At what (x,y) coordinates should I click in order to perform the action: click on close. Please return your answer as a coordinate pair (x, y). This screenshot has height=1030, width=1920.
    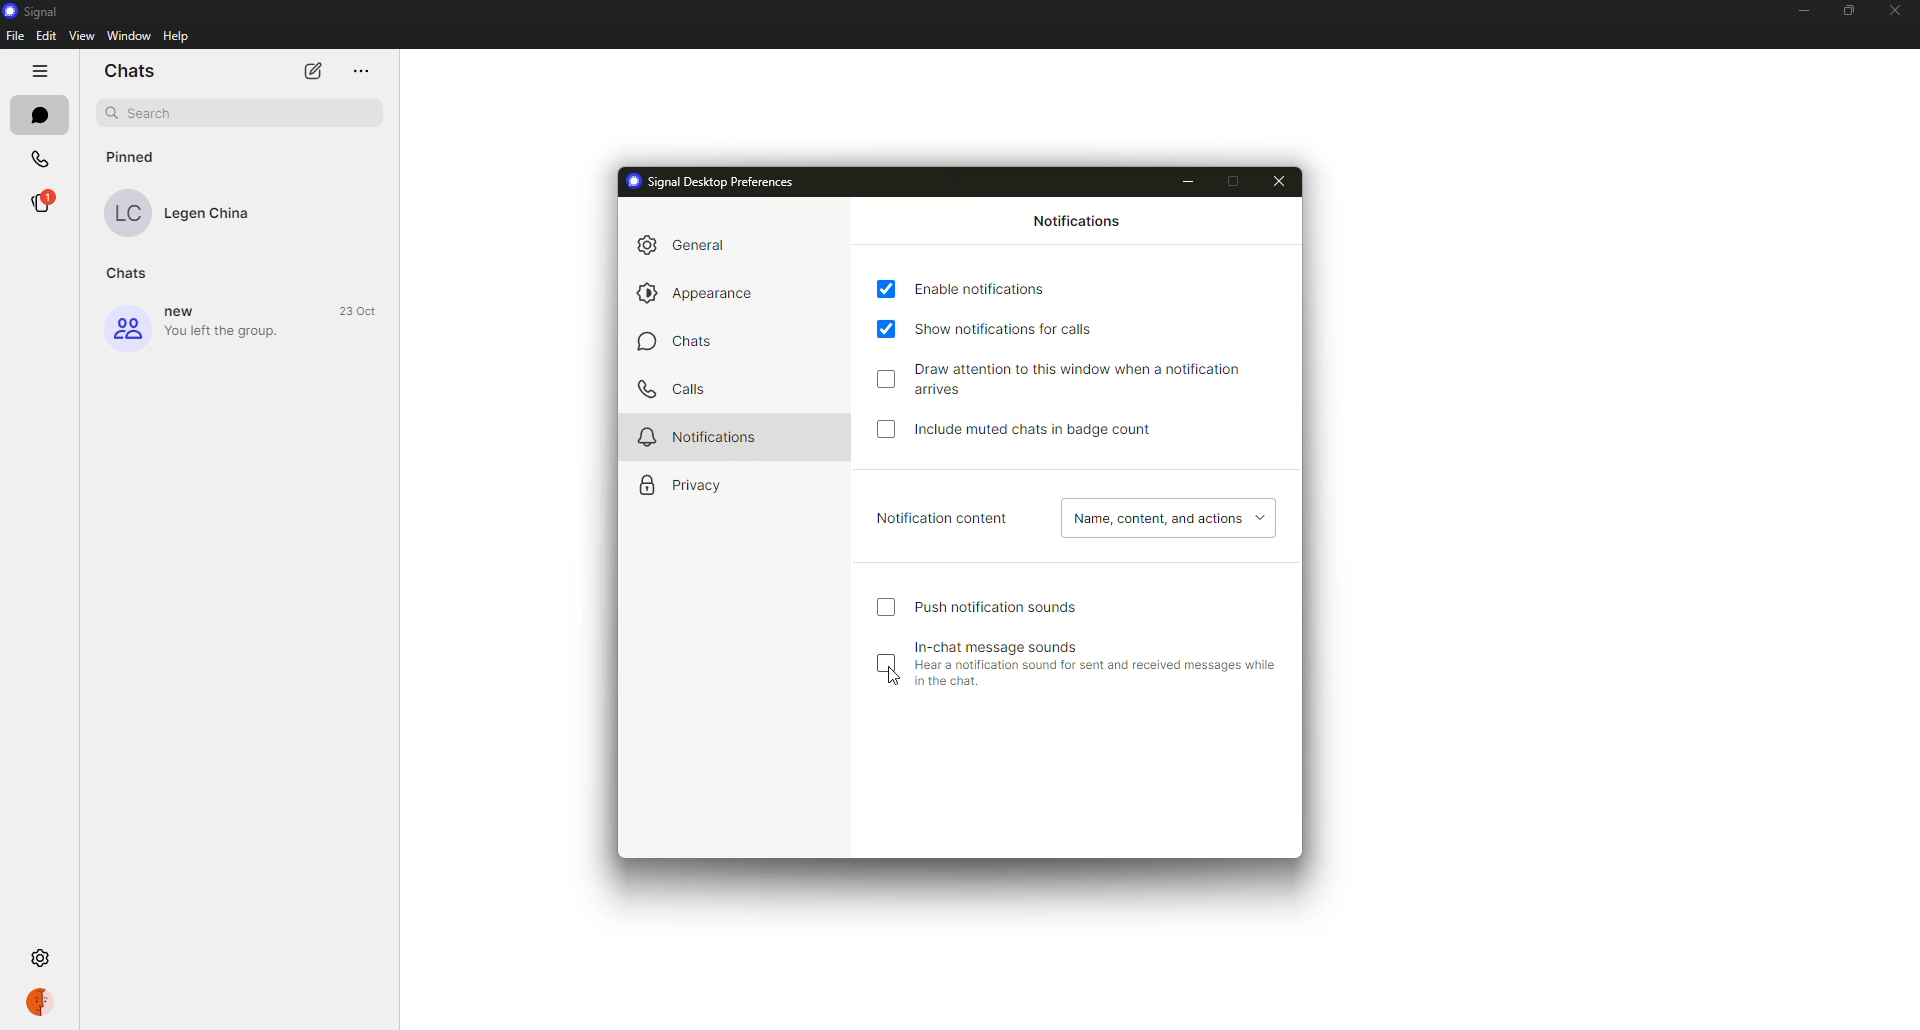
    Looking at the image, I should click on (1897, 11).